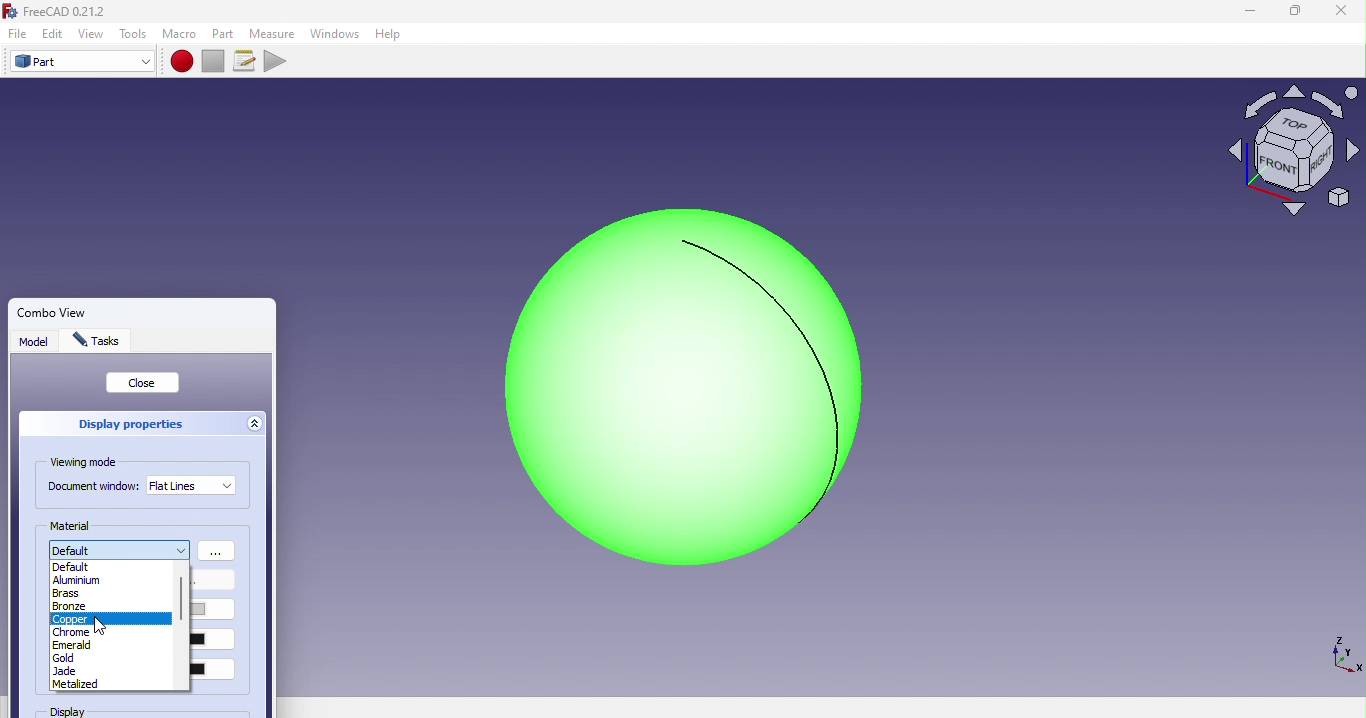 The height and width of the screenshot is (718, 1366). What do you see at coordinates (88, 463) in the screenshot?
I see `Viewing mode` at bounding box center [88, 463].